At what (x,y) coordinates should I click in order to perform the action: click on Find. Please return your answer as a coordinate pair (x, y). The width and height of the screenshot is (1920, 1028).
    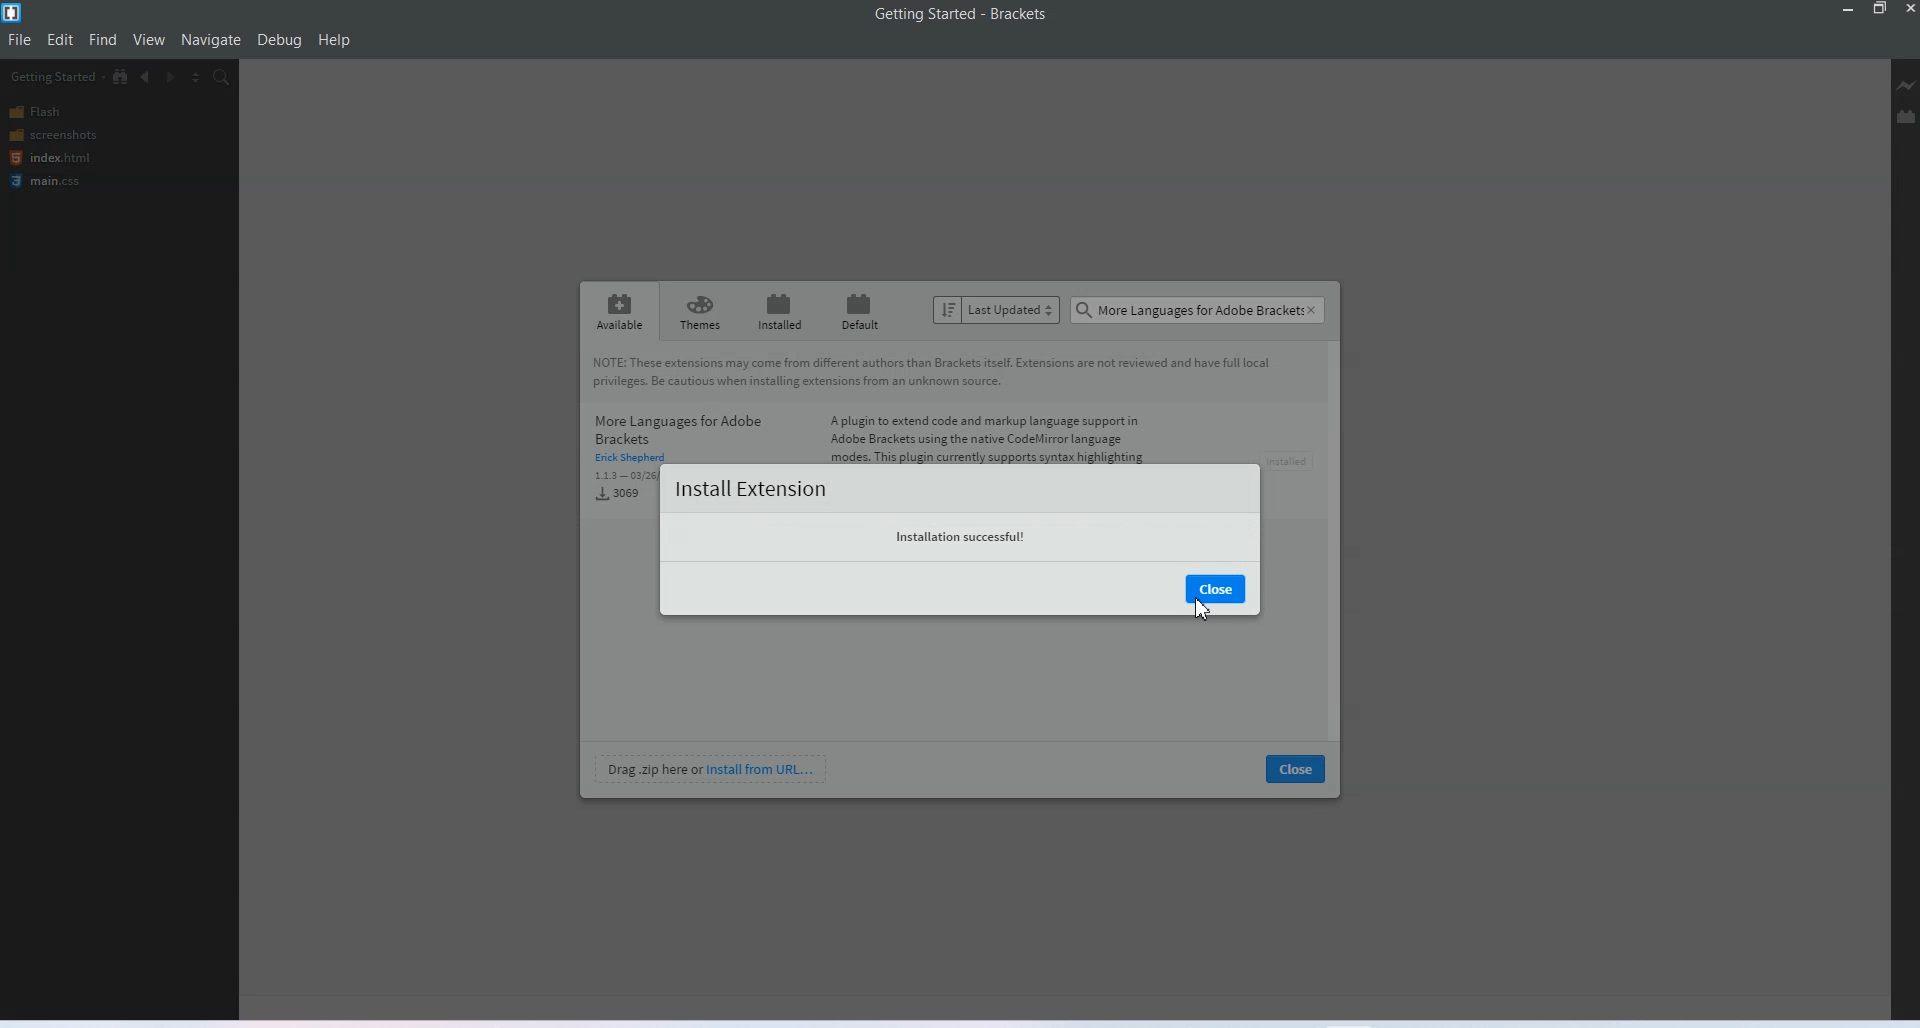
    Looking at the image, I should click on (103, 40).